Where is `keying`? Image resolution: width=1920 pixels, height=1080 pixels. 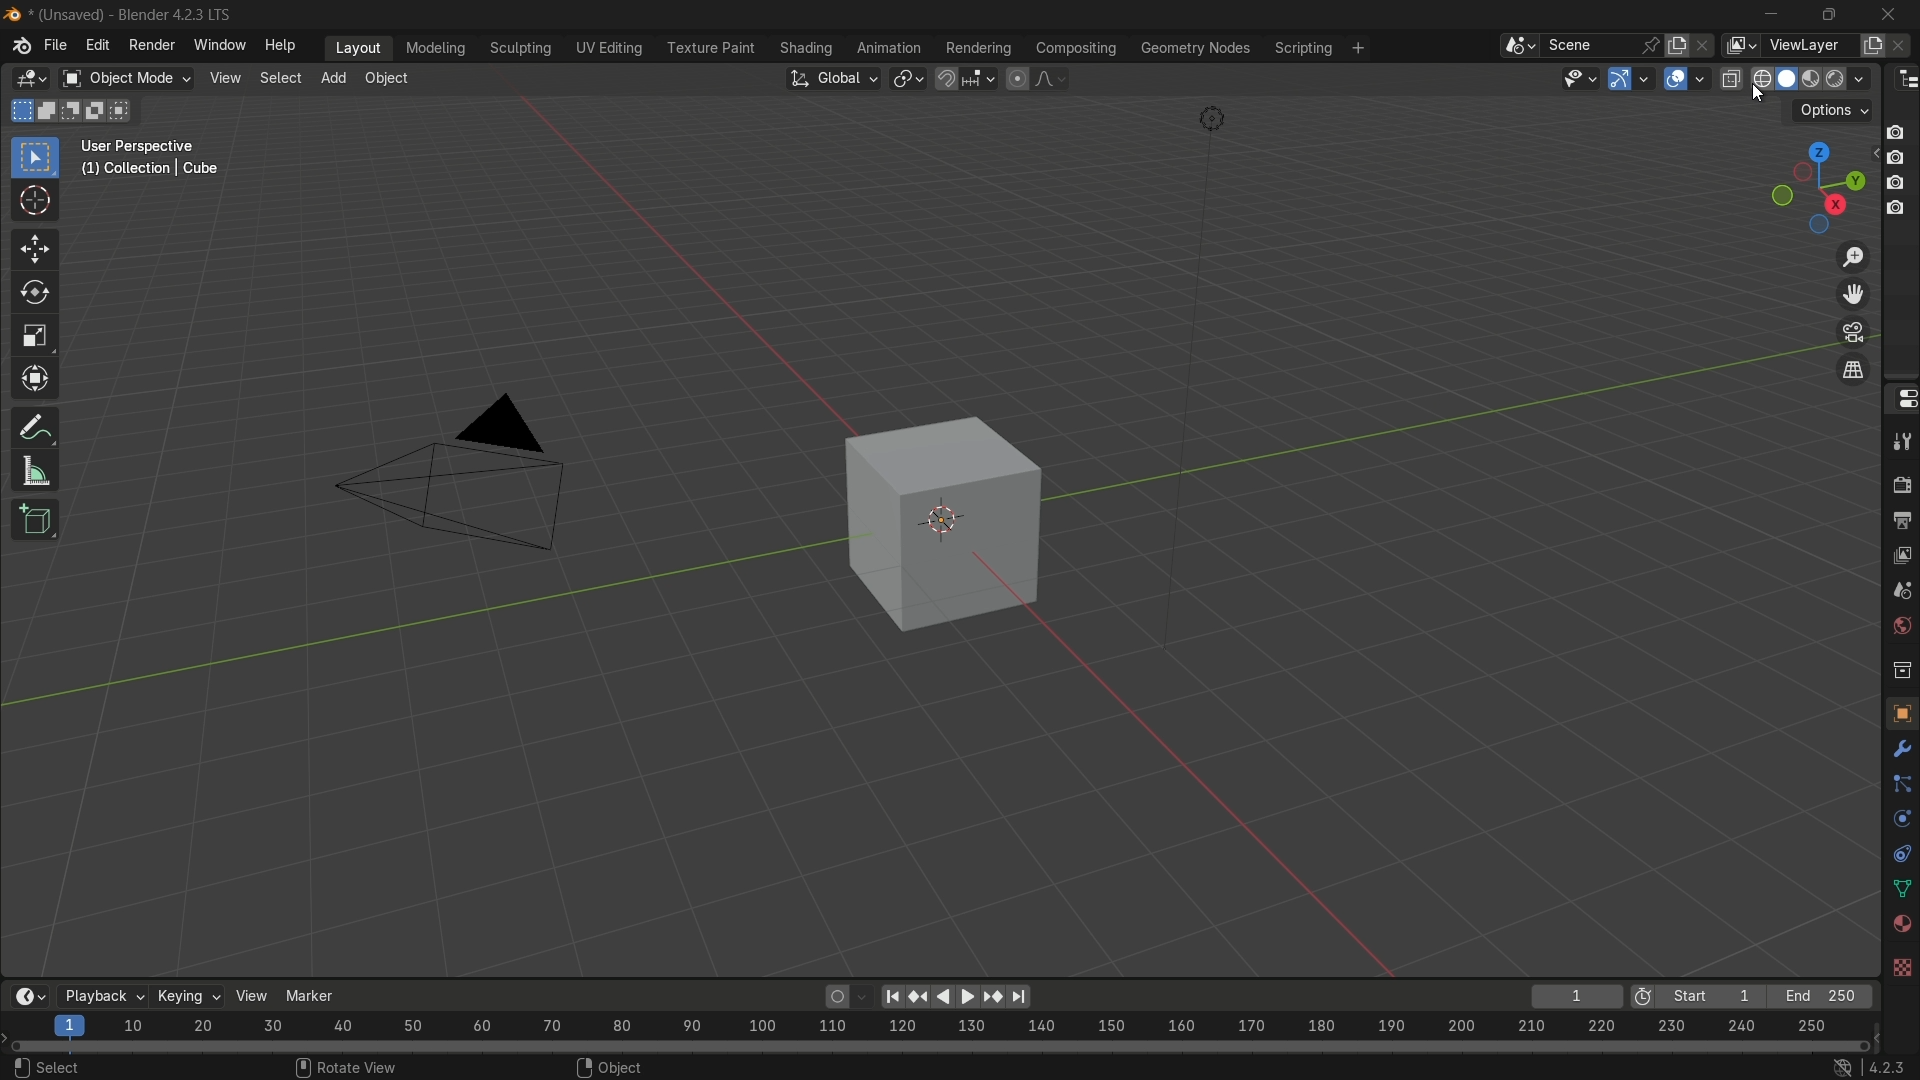
keying is located at coordinates (184, 996).